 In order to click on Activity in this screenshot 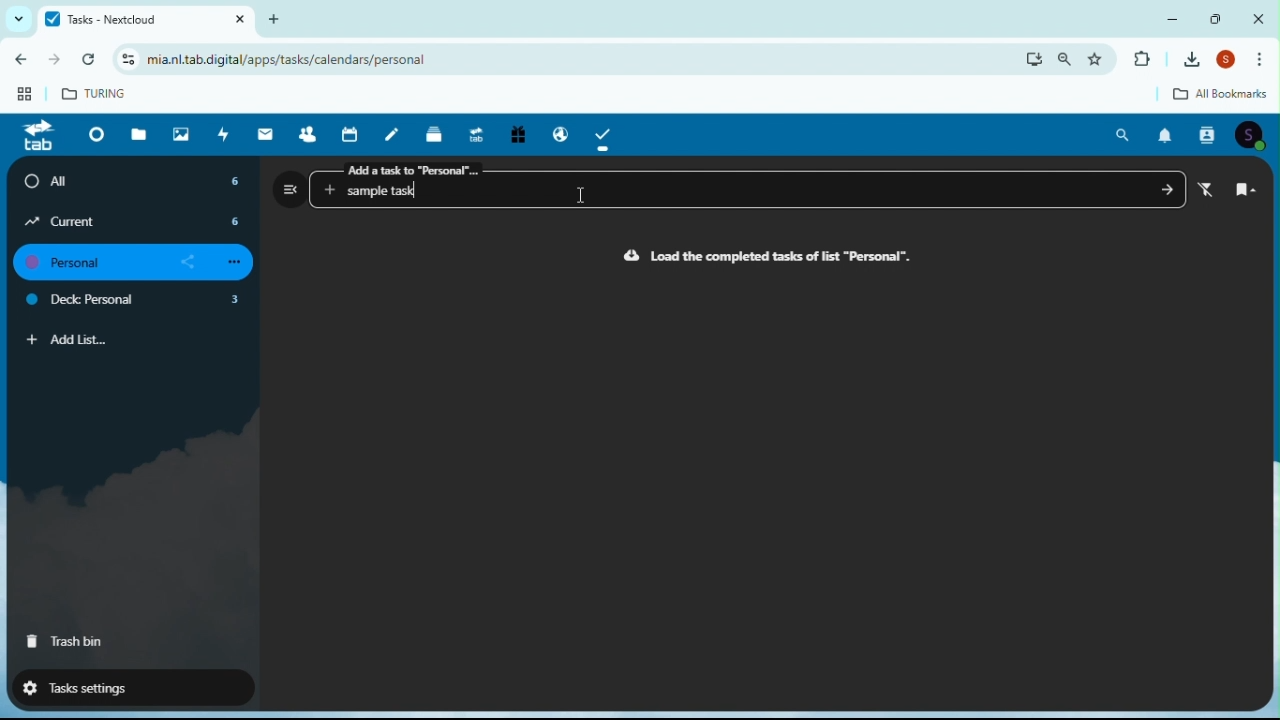, I will do `click(224, 134)`.